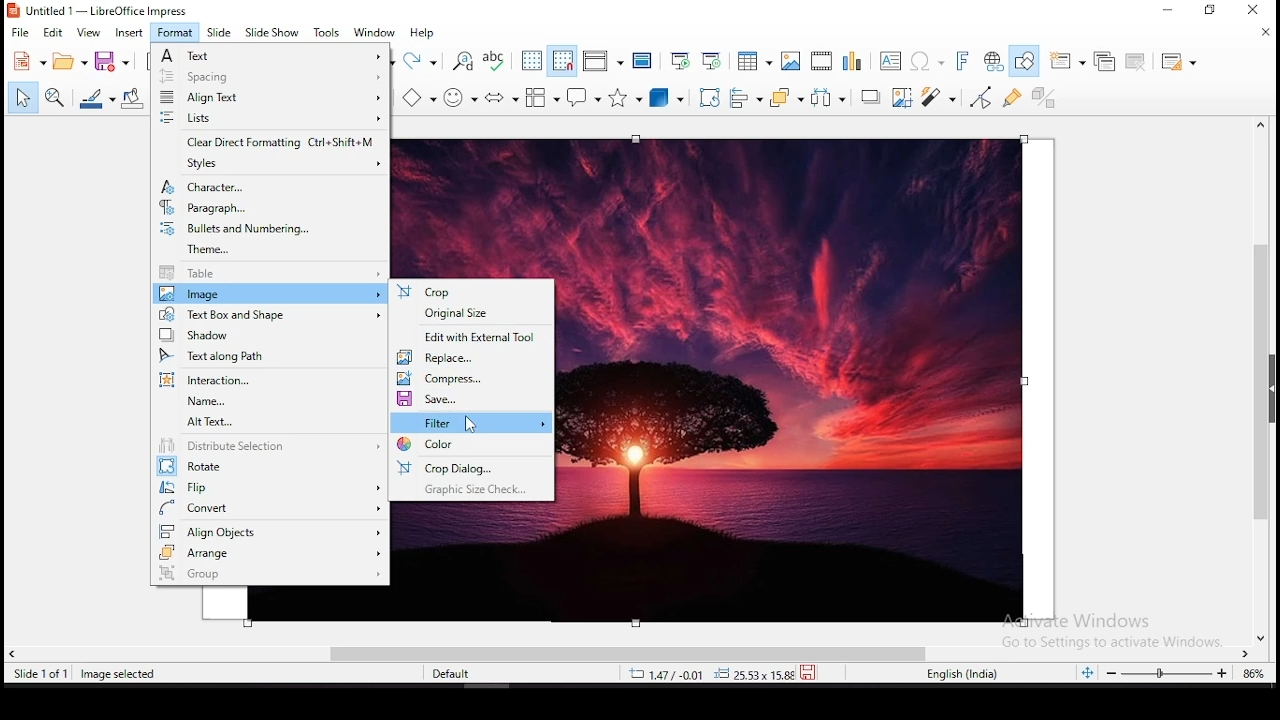  Describe the element at coordinates (267, 314) in the screenshot. I see `text box and shape` at that location.